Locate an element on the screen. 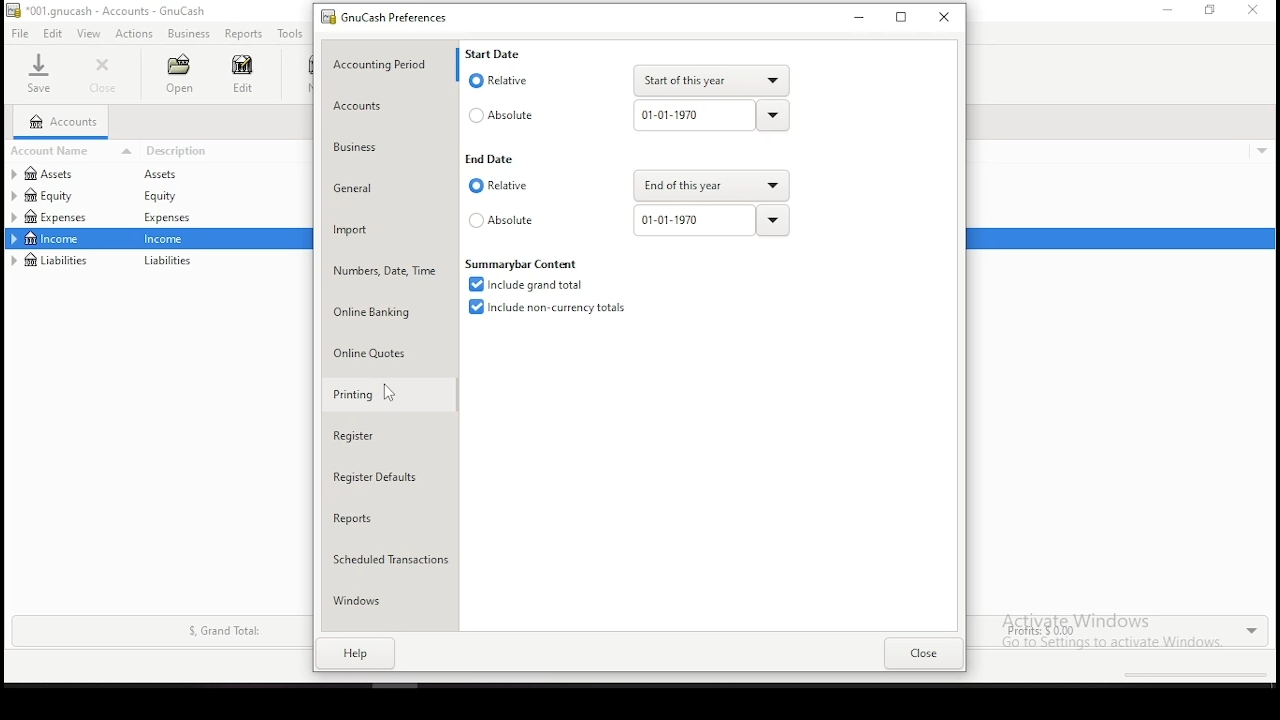 The height and width of the screenshot is (720, 1280). start date: absolute is located at coordinates (629, 115).